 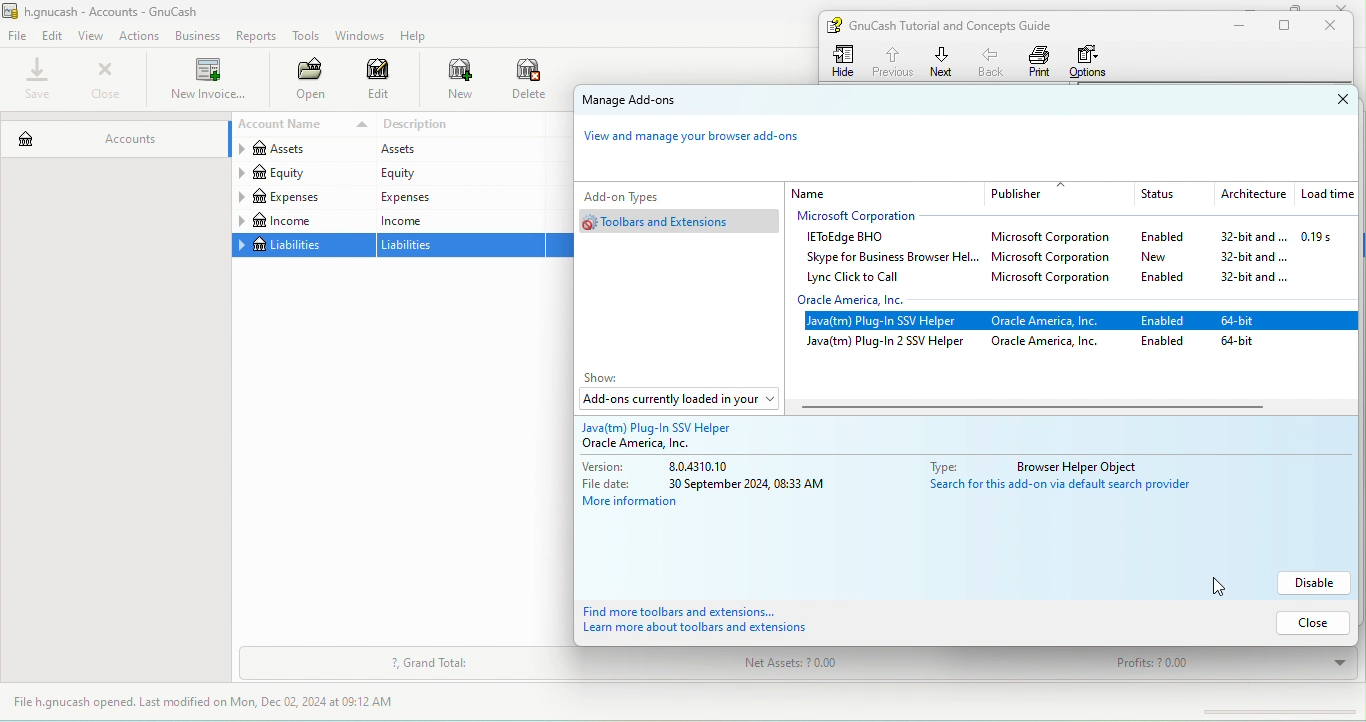 I want to click on liabilities, so click(x=462, y=246).